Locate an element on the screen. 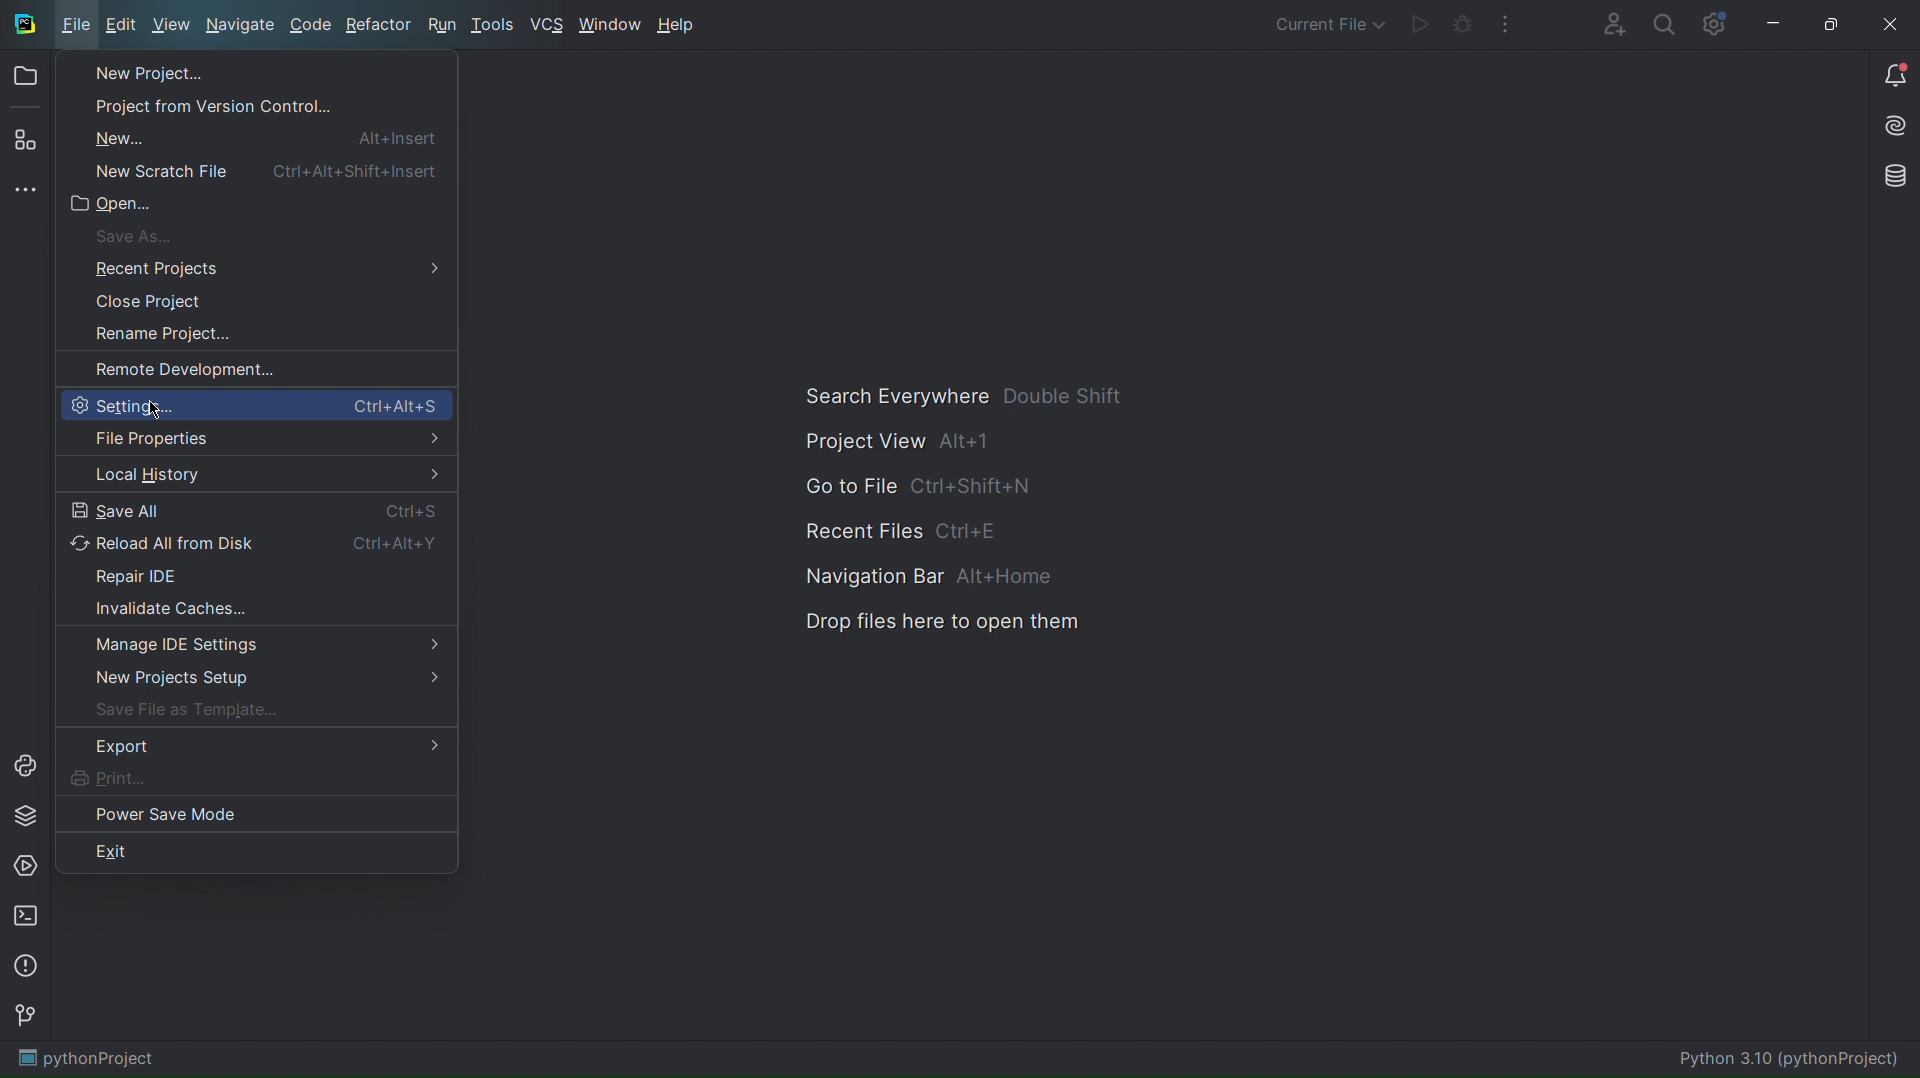 This screenshot has width=1920, height=1078. Minimize  is located at coordinates (1772, 24).